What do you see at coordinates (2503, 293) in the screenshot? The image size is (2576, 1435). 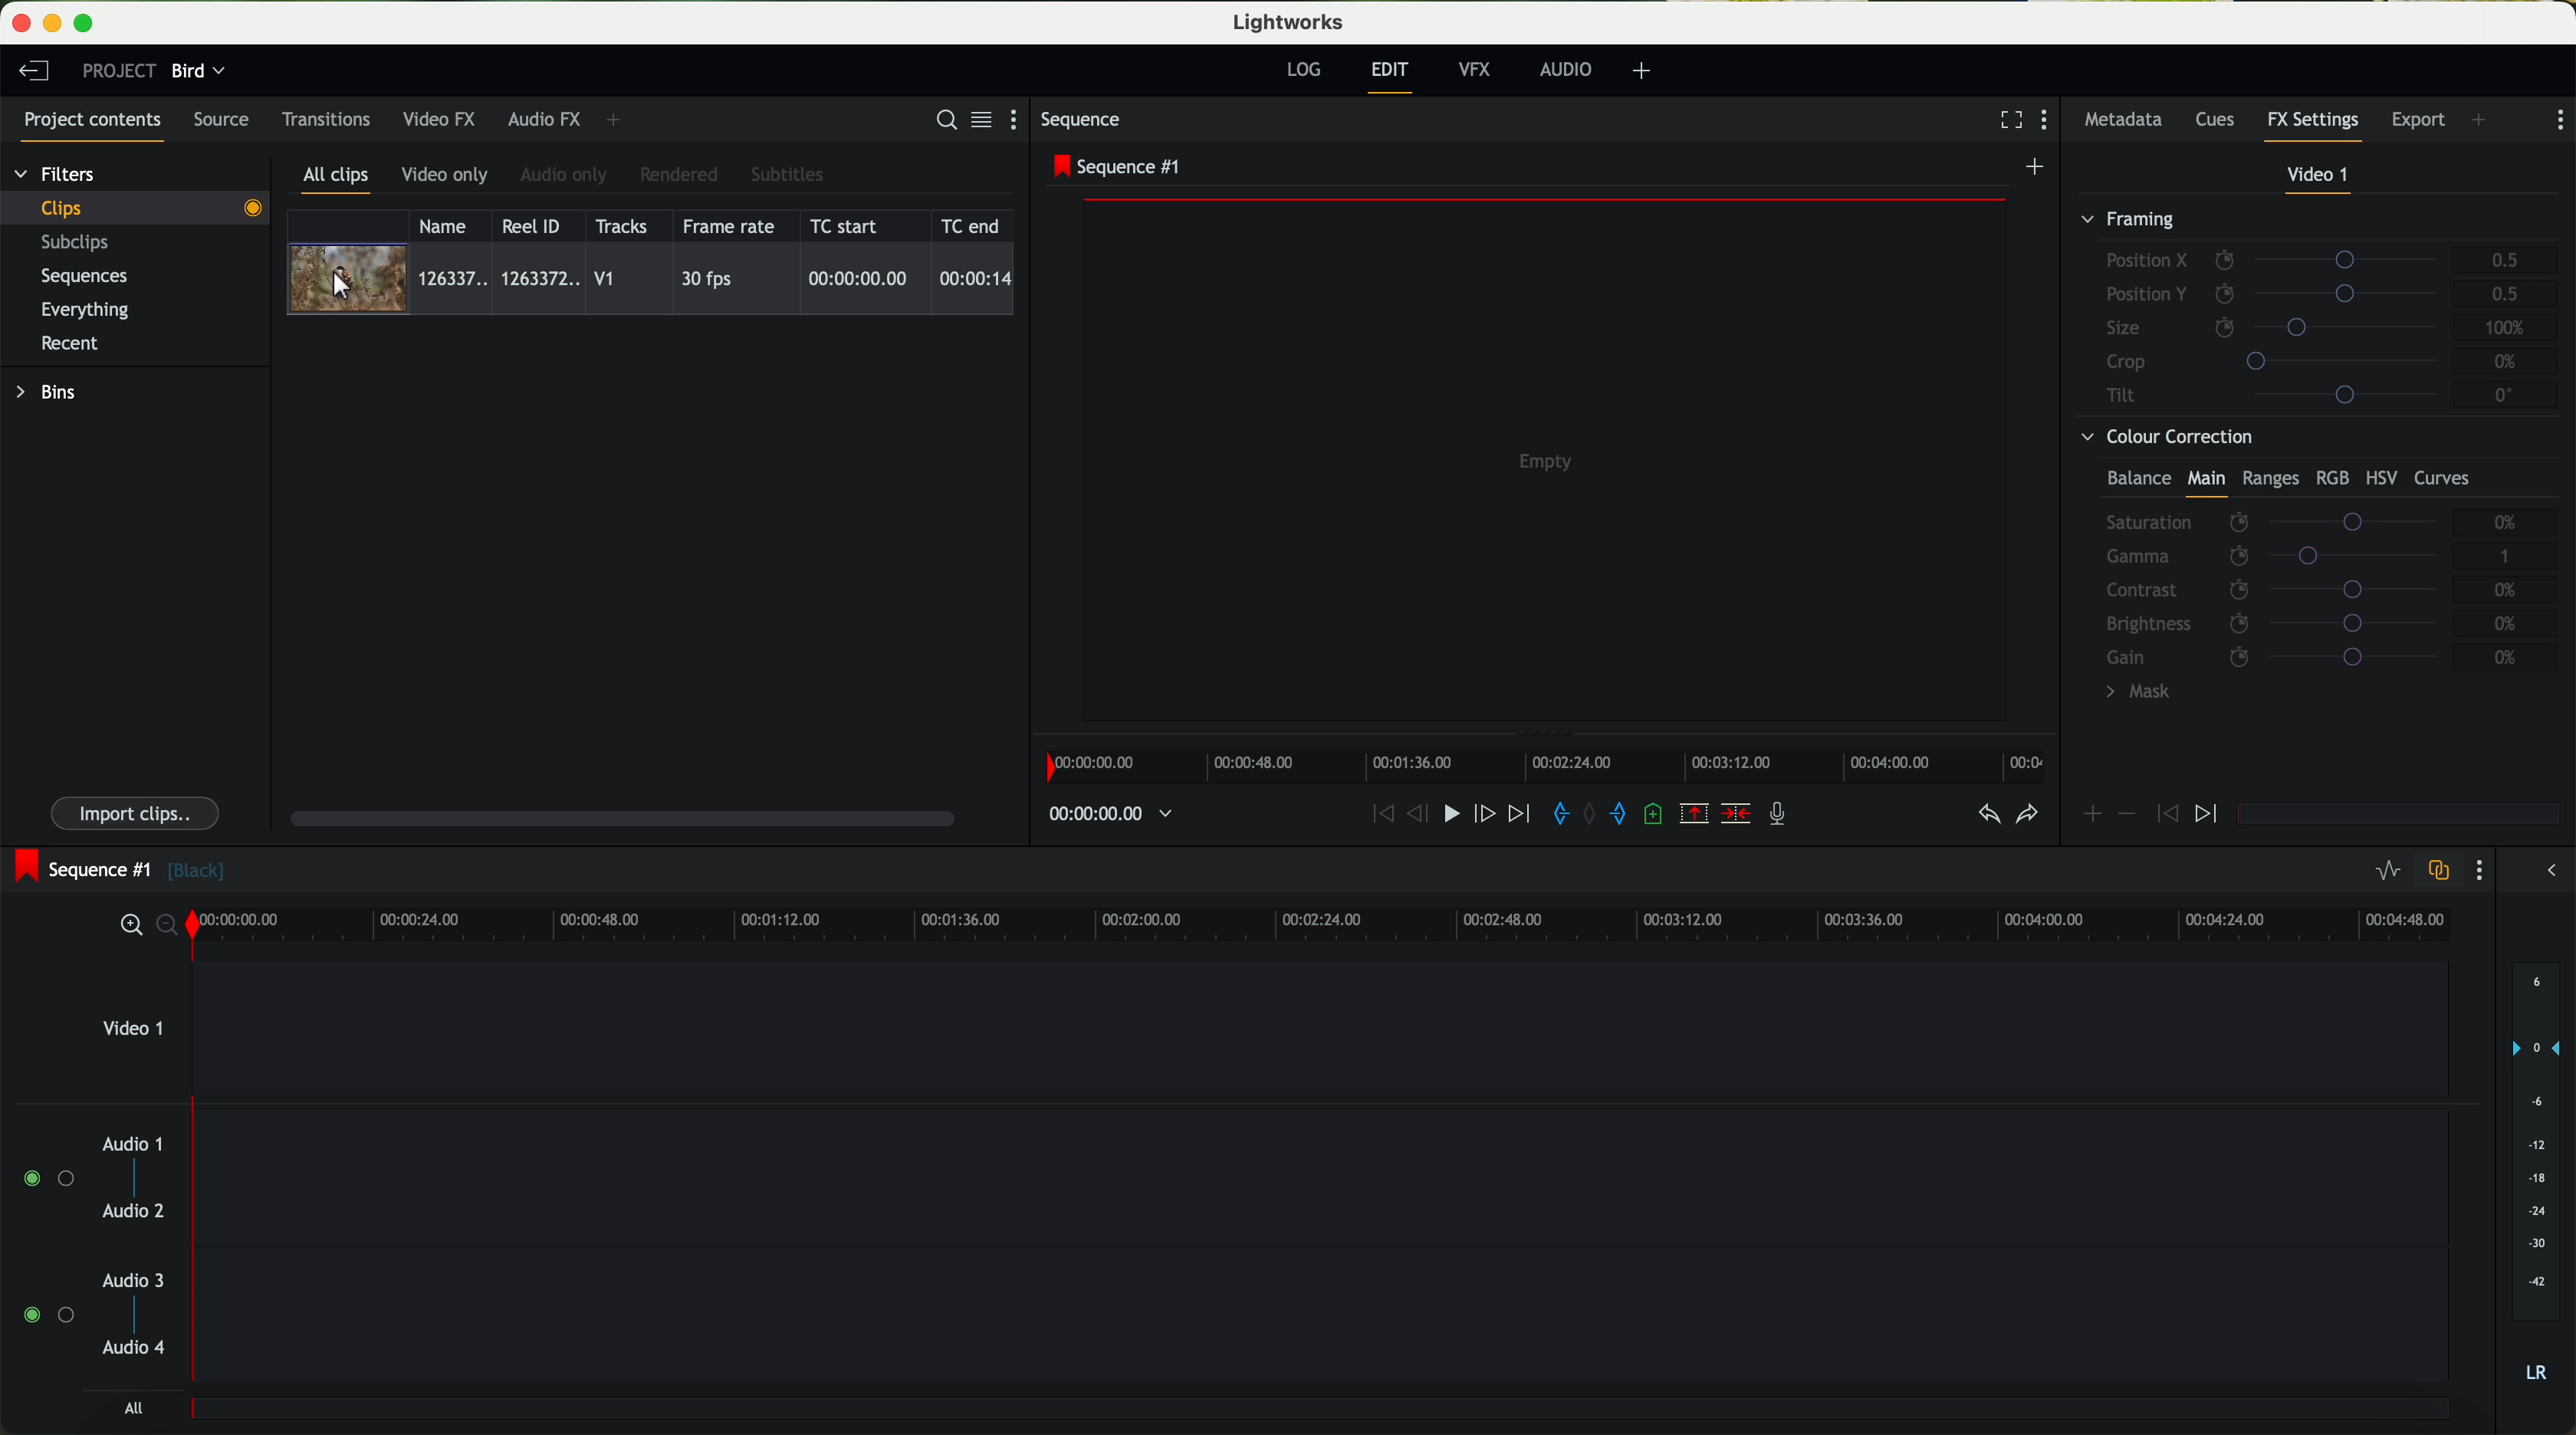 I see `0.5` at bounding box center [2503, 293].